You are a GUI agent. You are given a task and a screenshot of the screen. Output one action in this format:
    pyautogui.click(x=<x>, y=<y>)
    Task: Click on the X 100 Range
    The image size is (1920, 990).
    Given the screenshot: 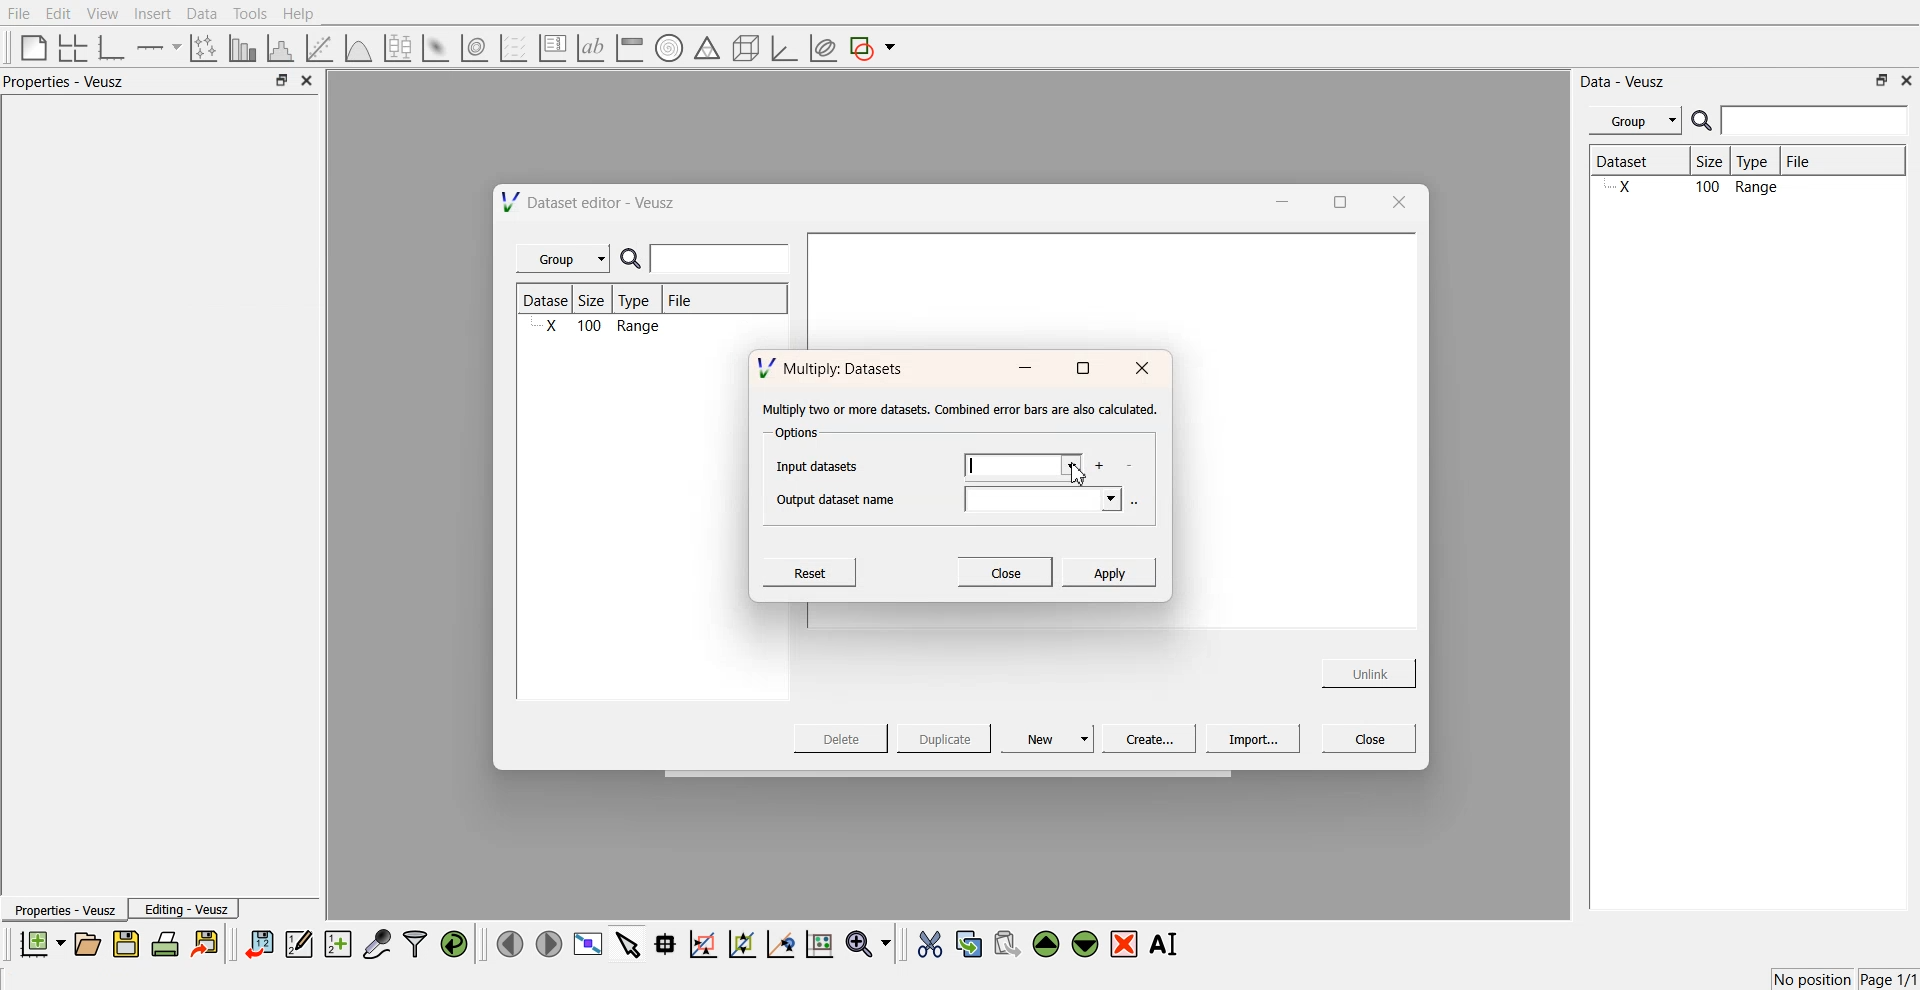 What is the action you would take?
    pyautogui.click(x=600, y=328)
    